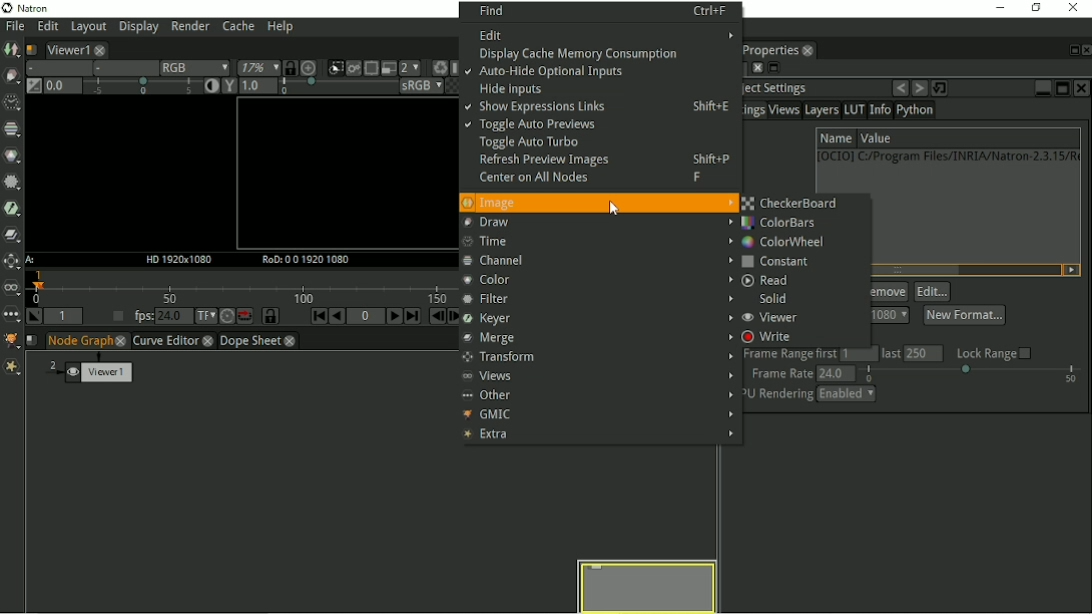  What do you see at coordinates (604, 179) in the screenshot?
I see `Center on all nodes` at bounding box center [604, 179].